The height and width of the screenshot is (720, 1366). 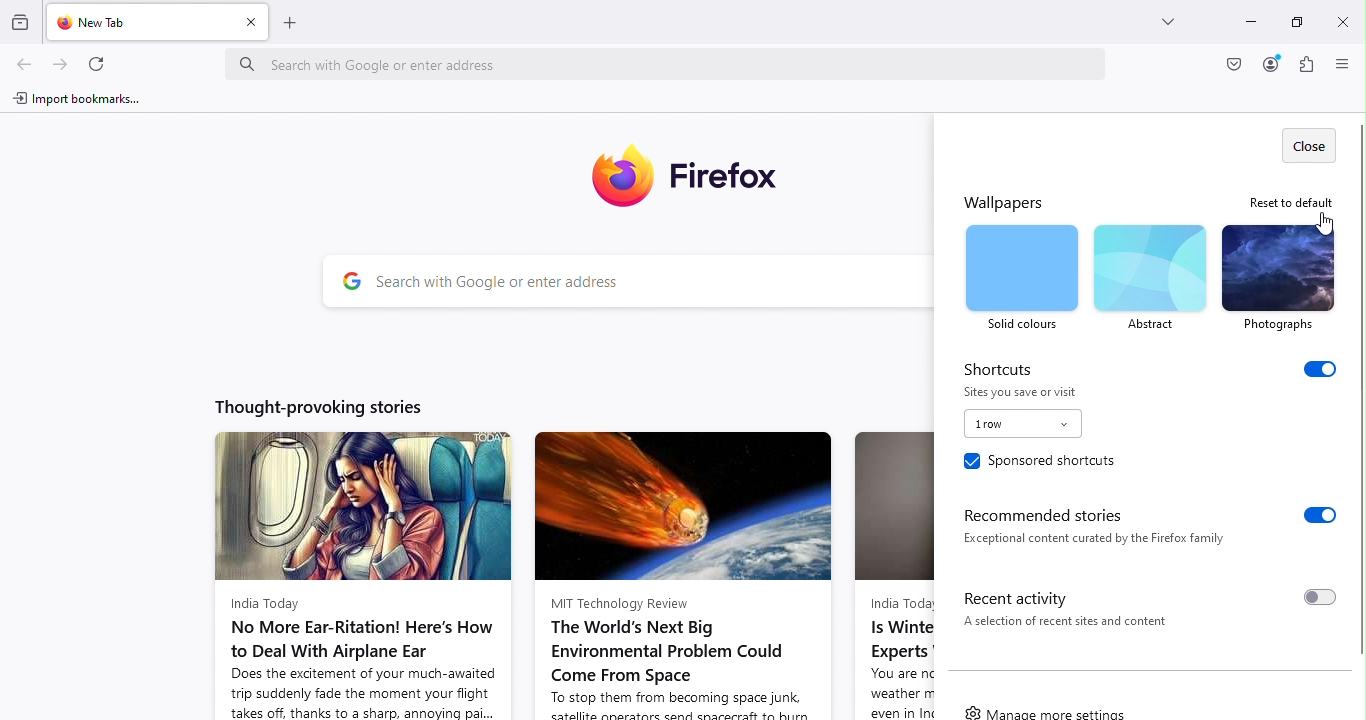 I want to click on Solid colors, so click(x=1022, y=278).